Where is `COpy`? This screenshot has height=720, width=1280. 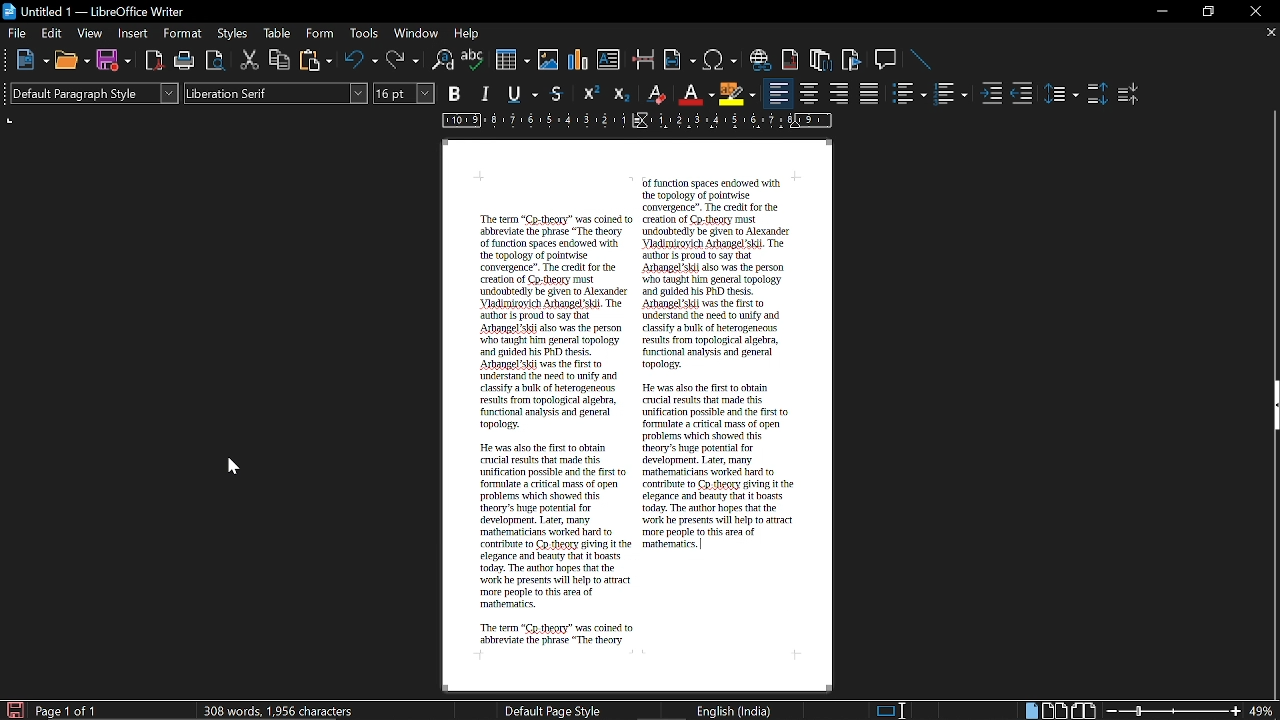
COpy is located at coordinates (281, 61).